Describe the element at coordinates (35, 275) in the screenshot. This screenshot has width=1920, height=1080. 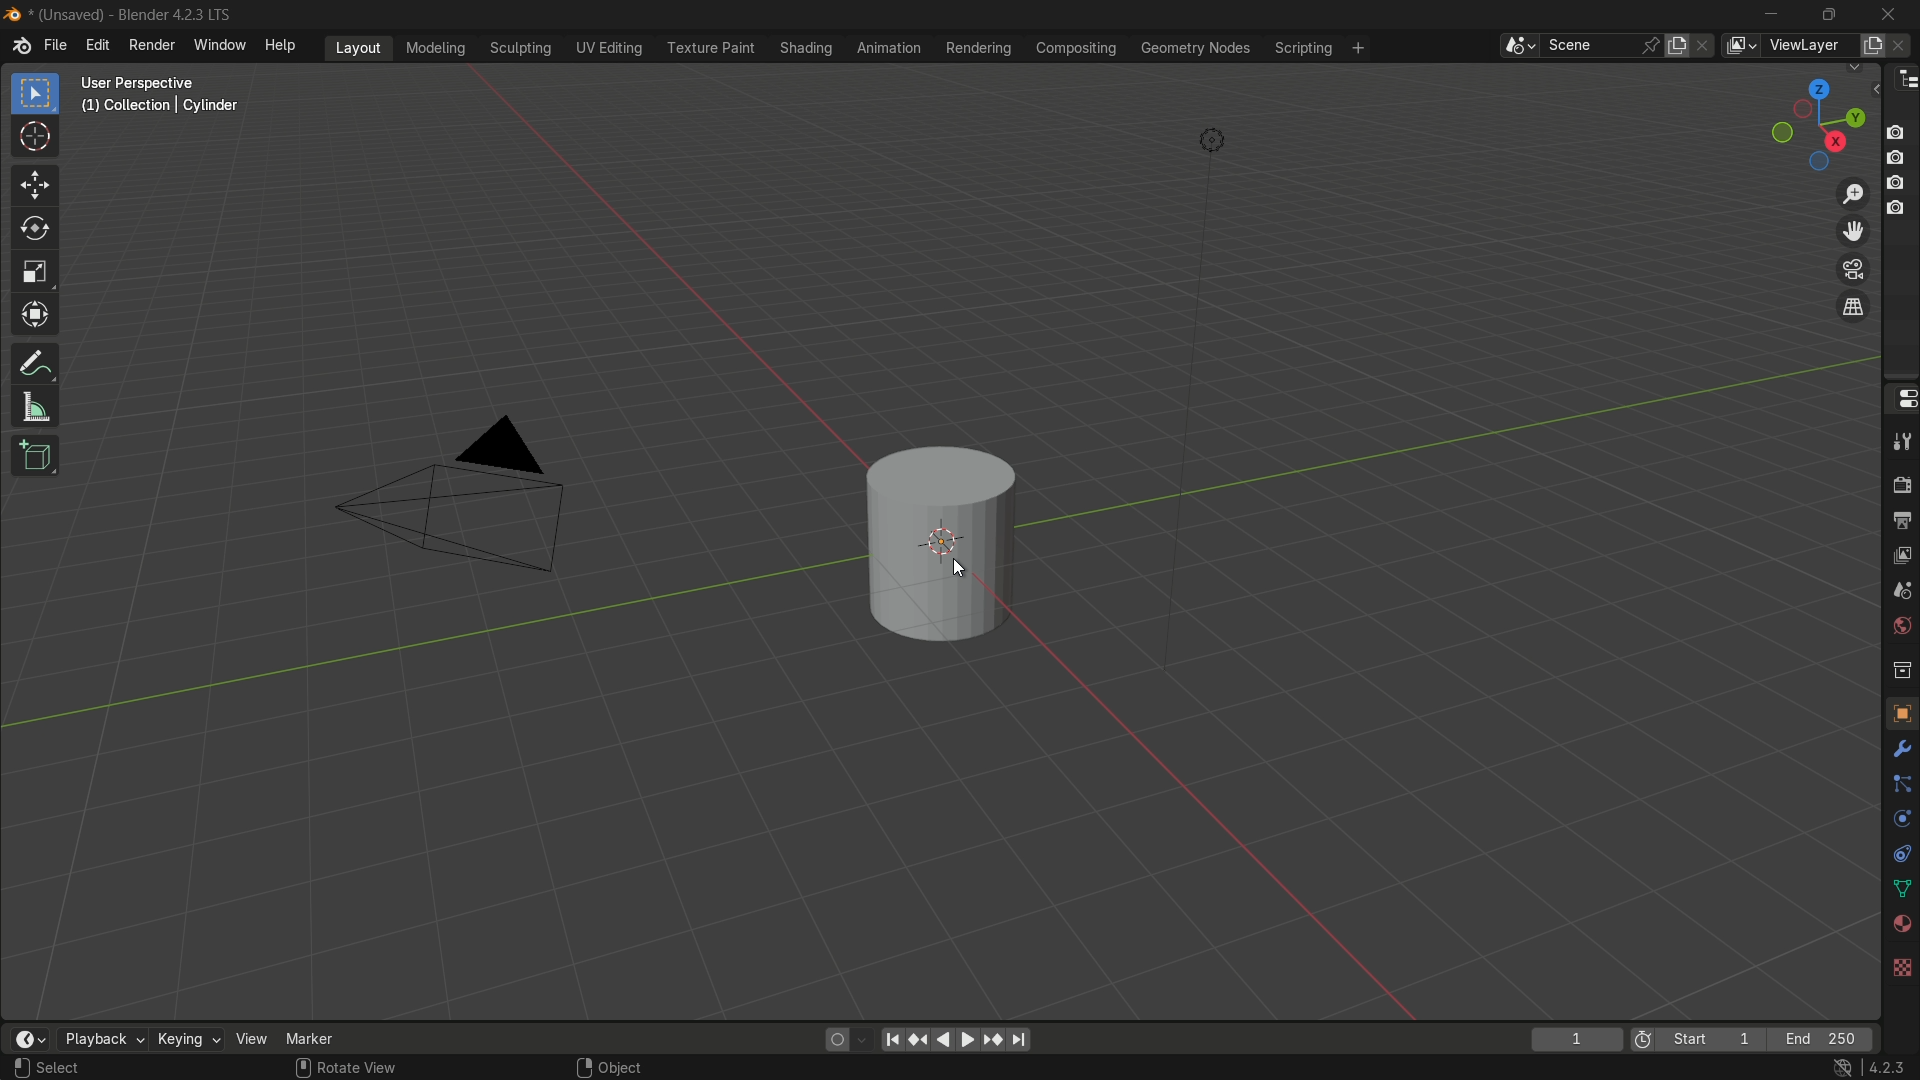
I see `scale` at that location.